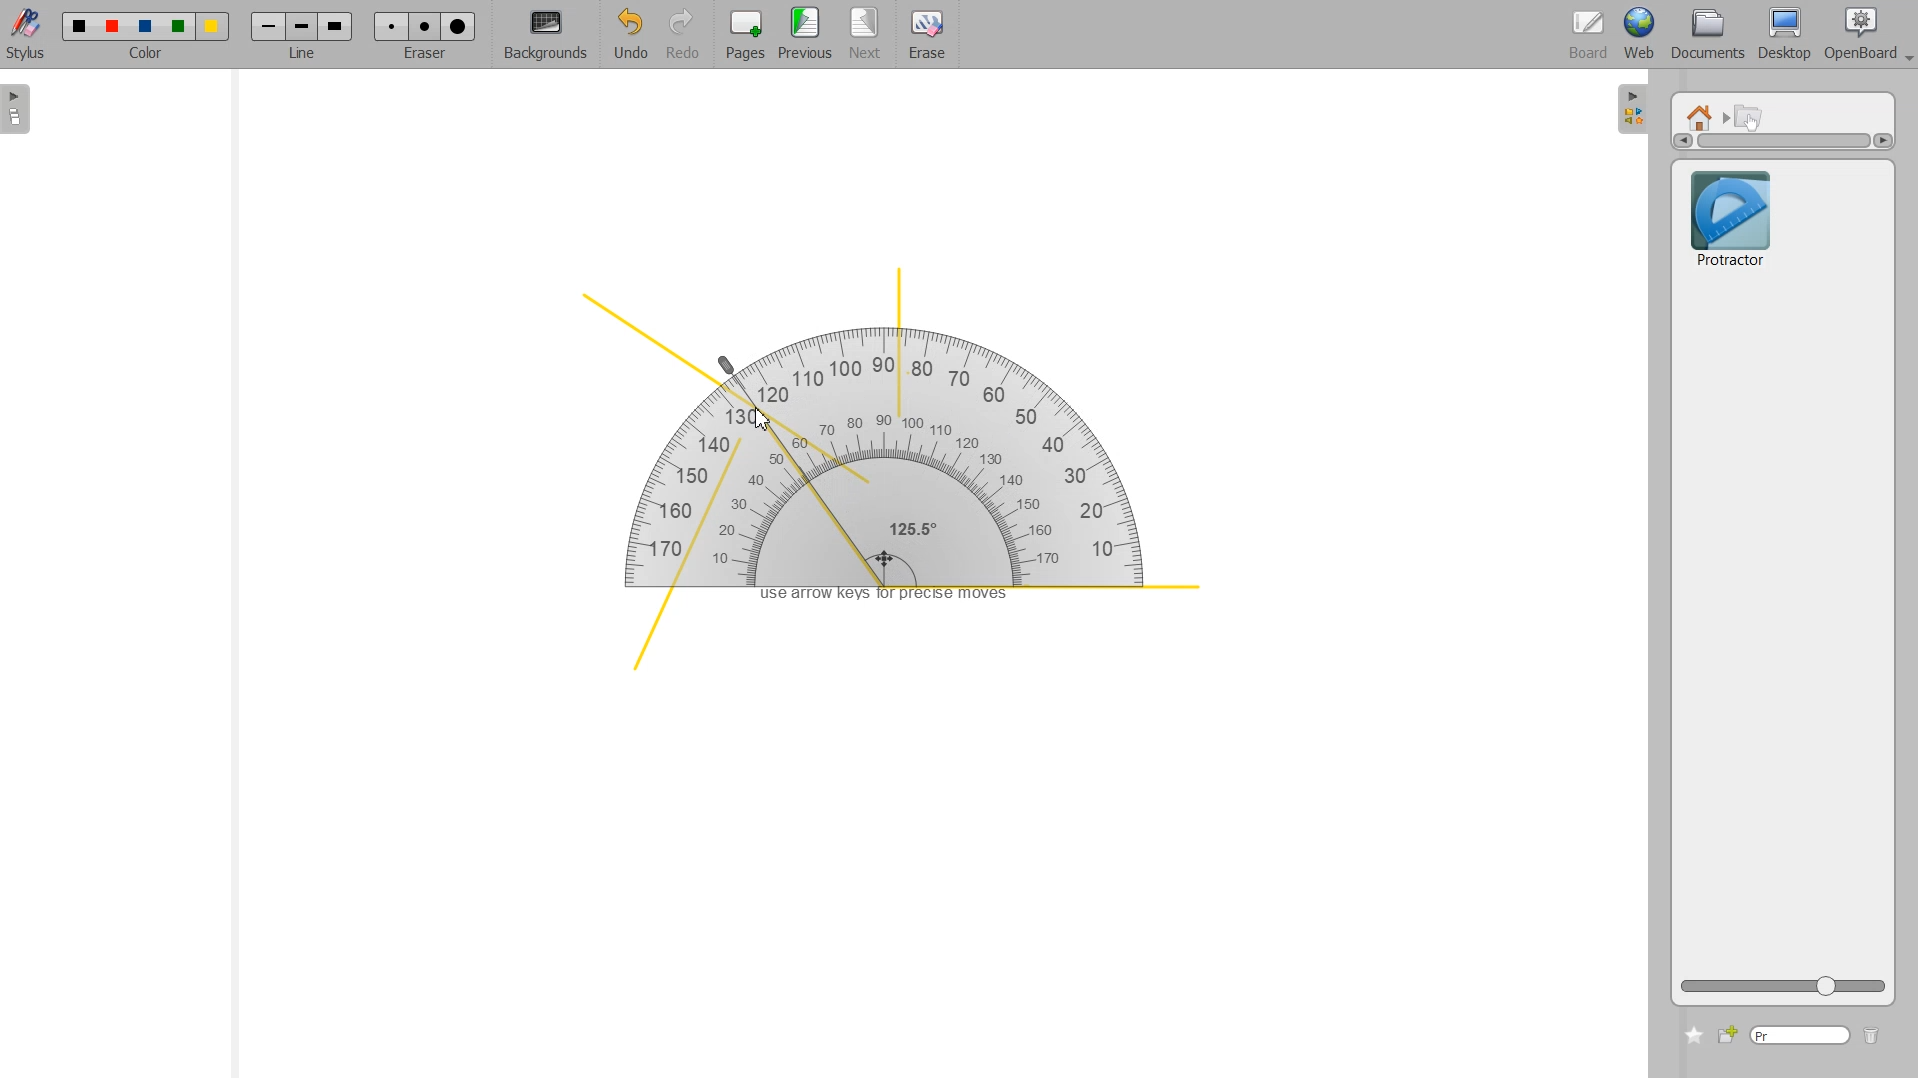  What do you see at coordinates (302, 20) in the screenshot?
I see `Line` at bounding box center [302, 20].